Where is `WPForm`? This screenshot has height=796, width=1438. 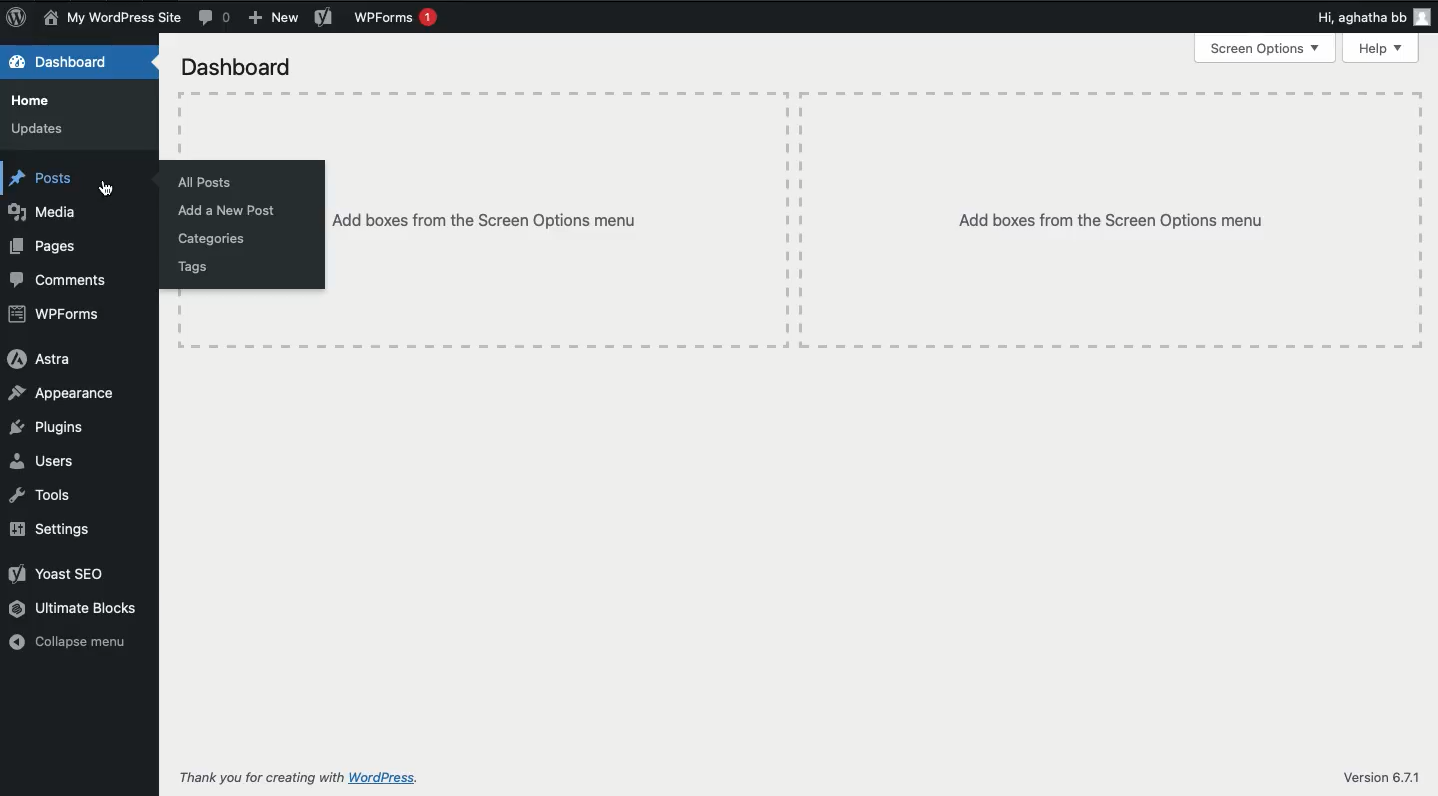 WPForm is located at coordinates (57, 315).